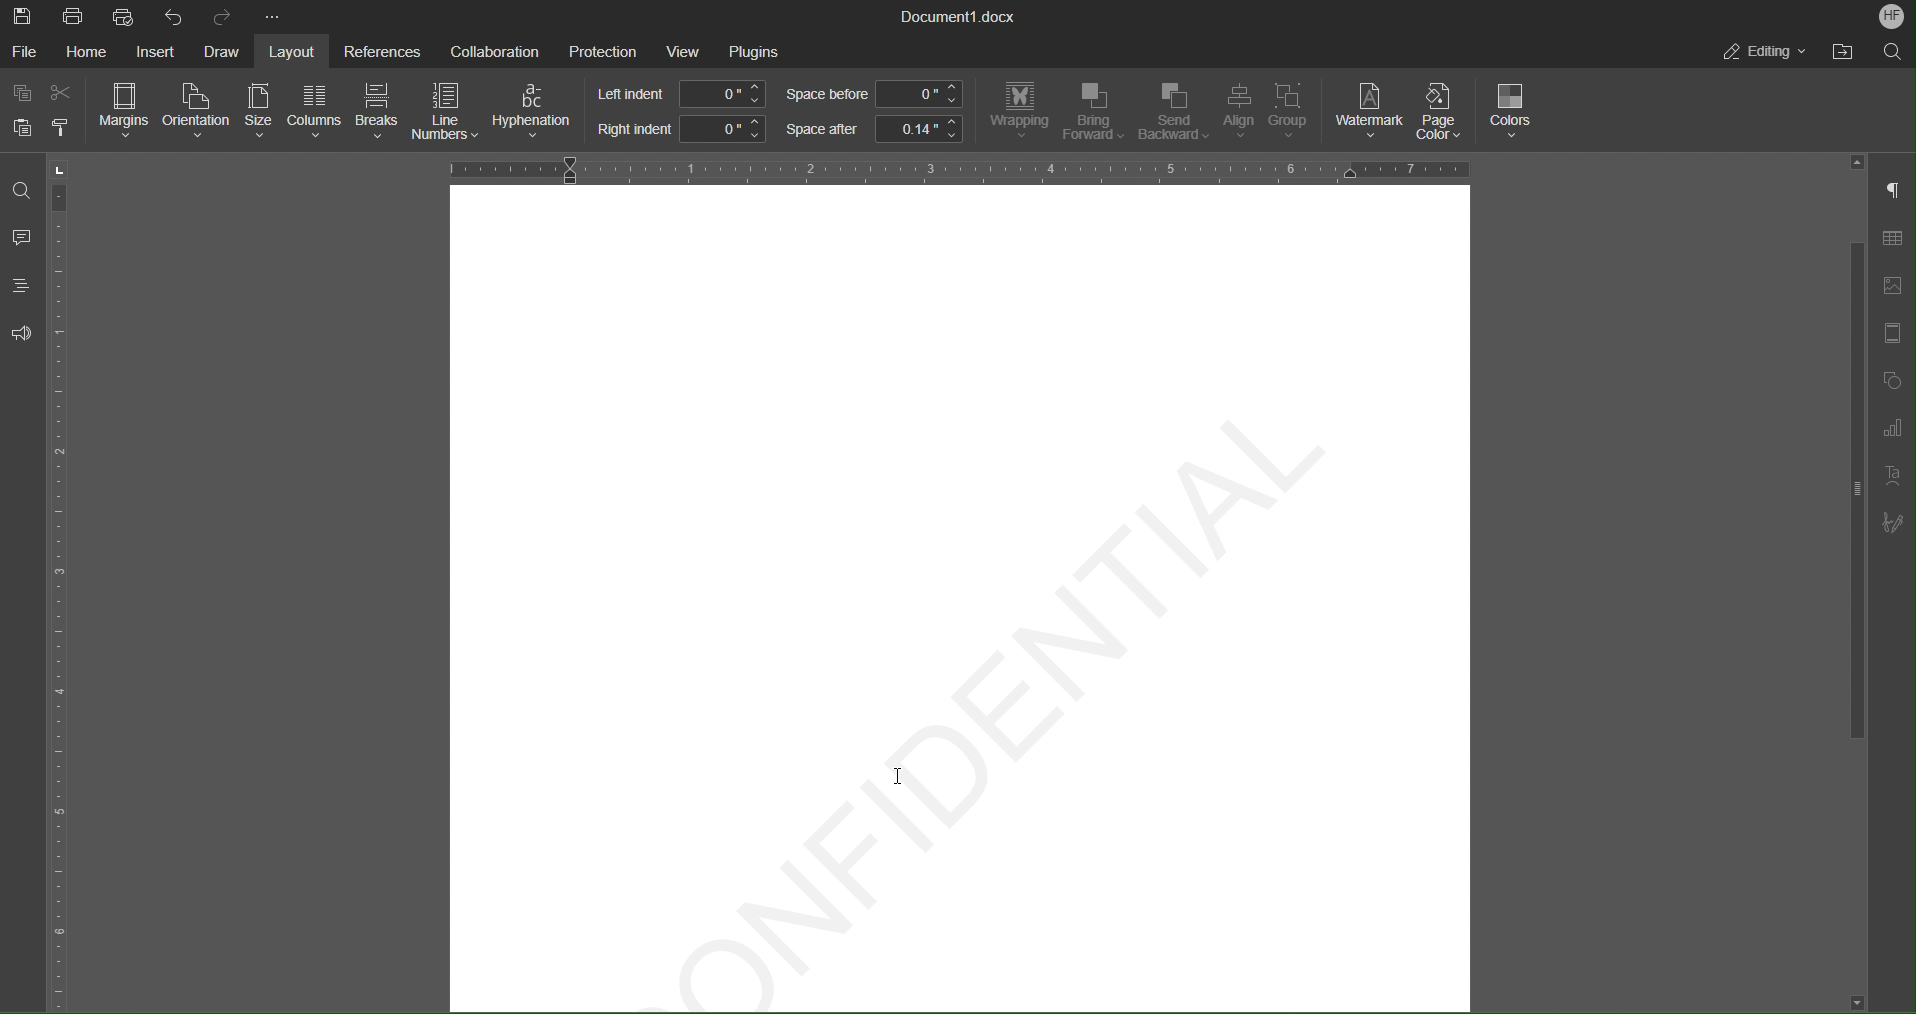  I want to click on Graph Settings, so click(1892, 432).